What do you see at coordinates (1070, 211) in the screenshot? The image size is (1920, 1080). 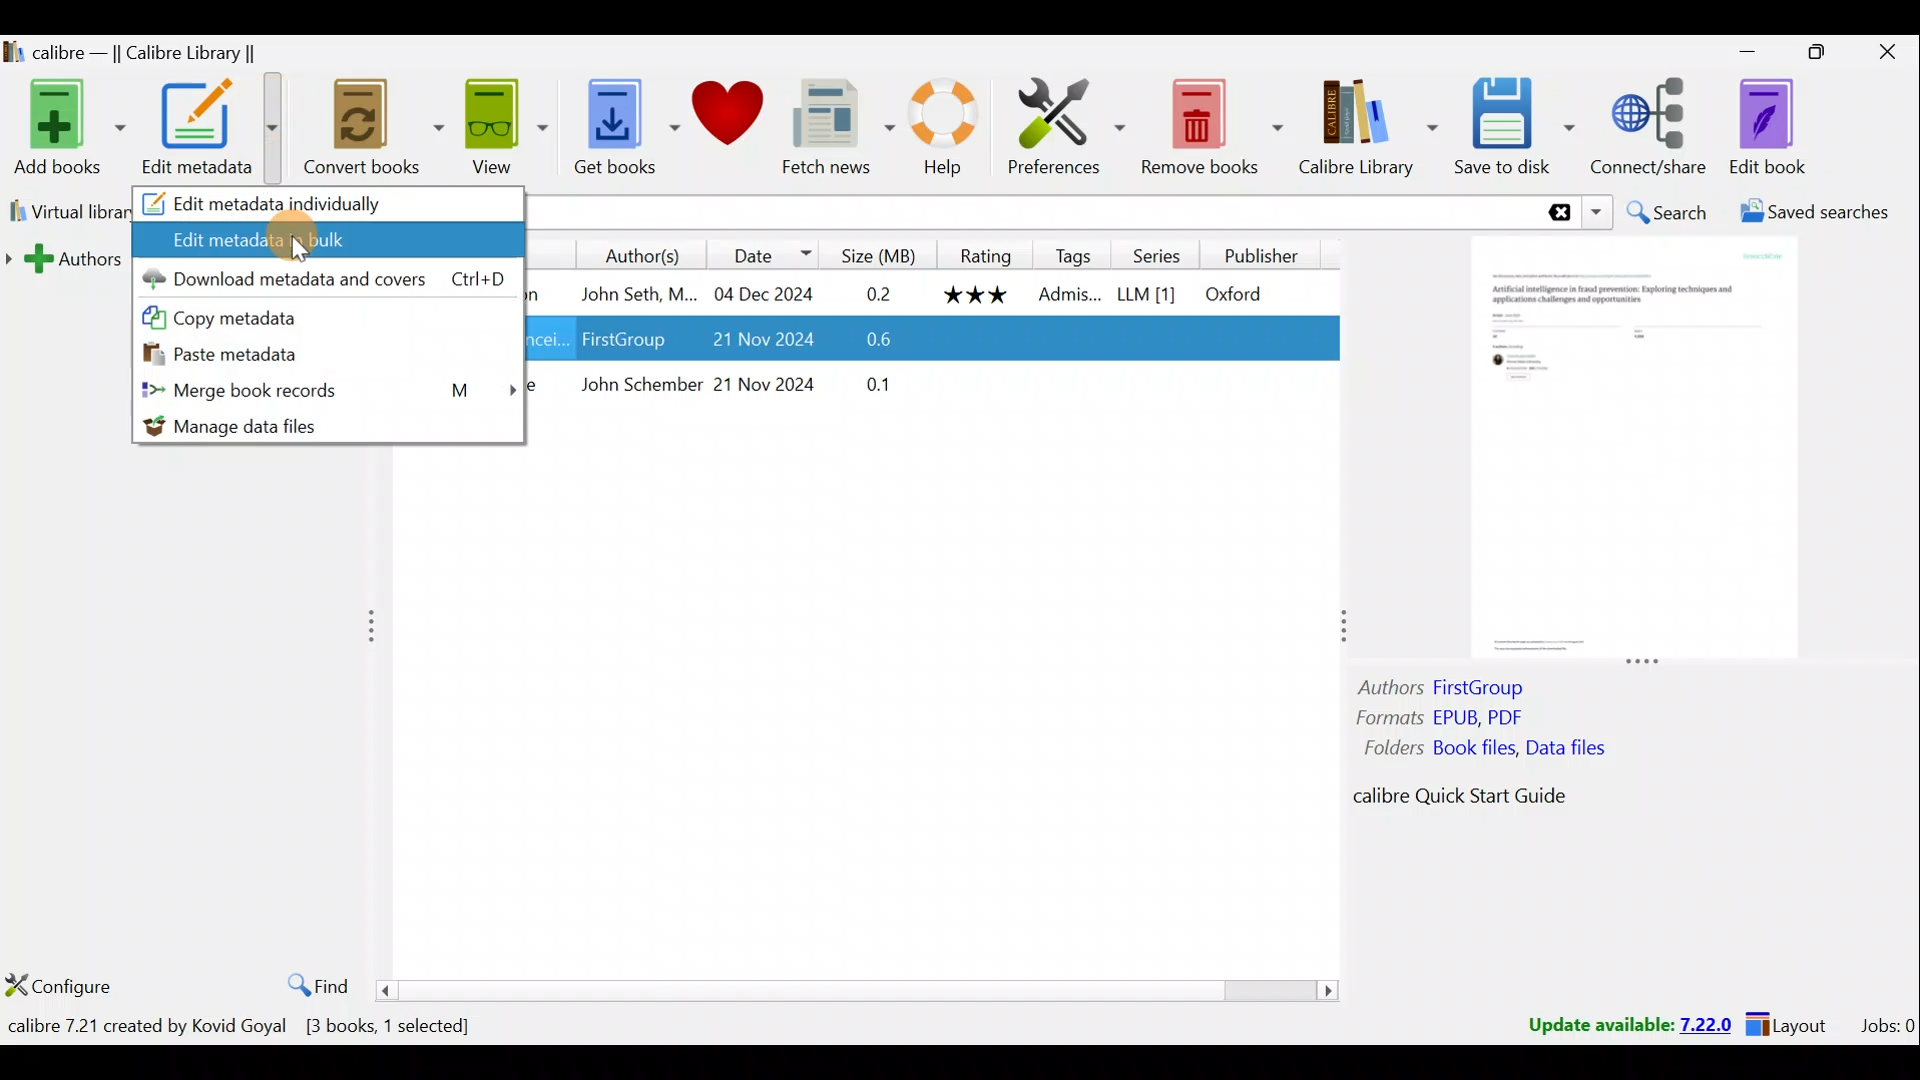 I see `Search bar` at bounding box center [1070, 211].